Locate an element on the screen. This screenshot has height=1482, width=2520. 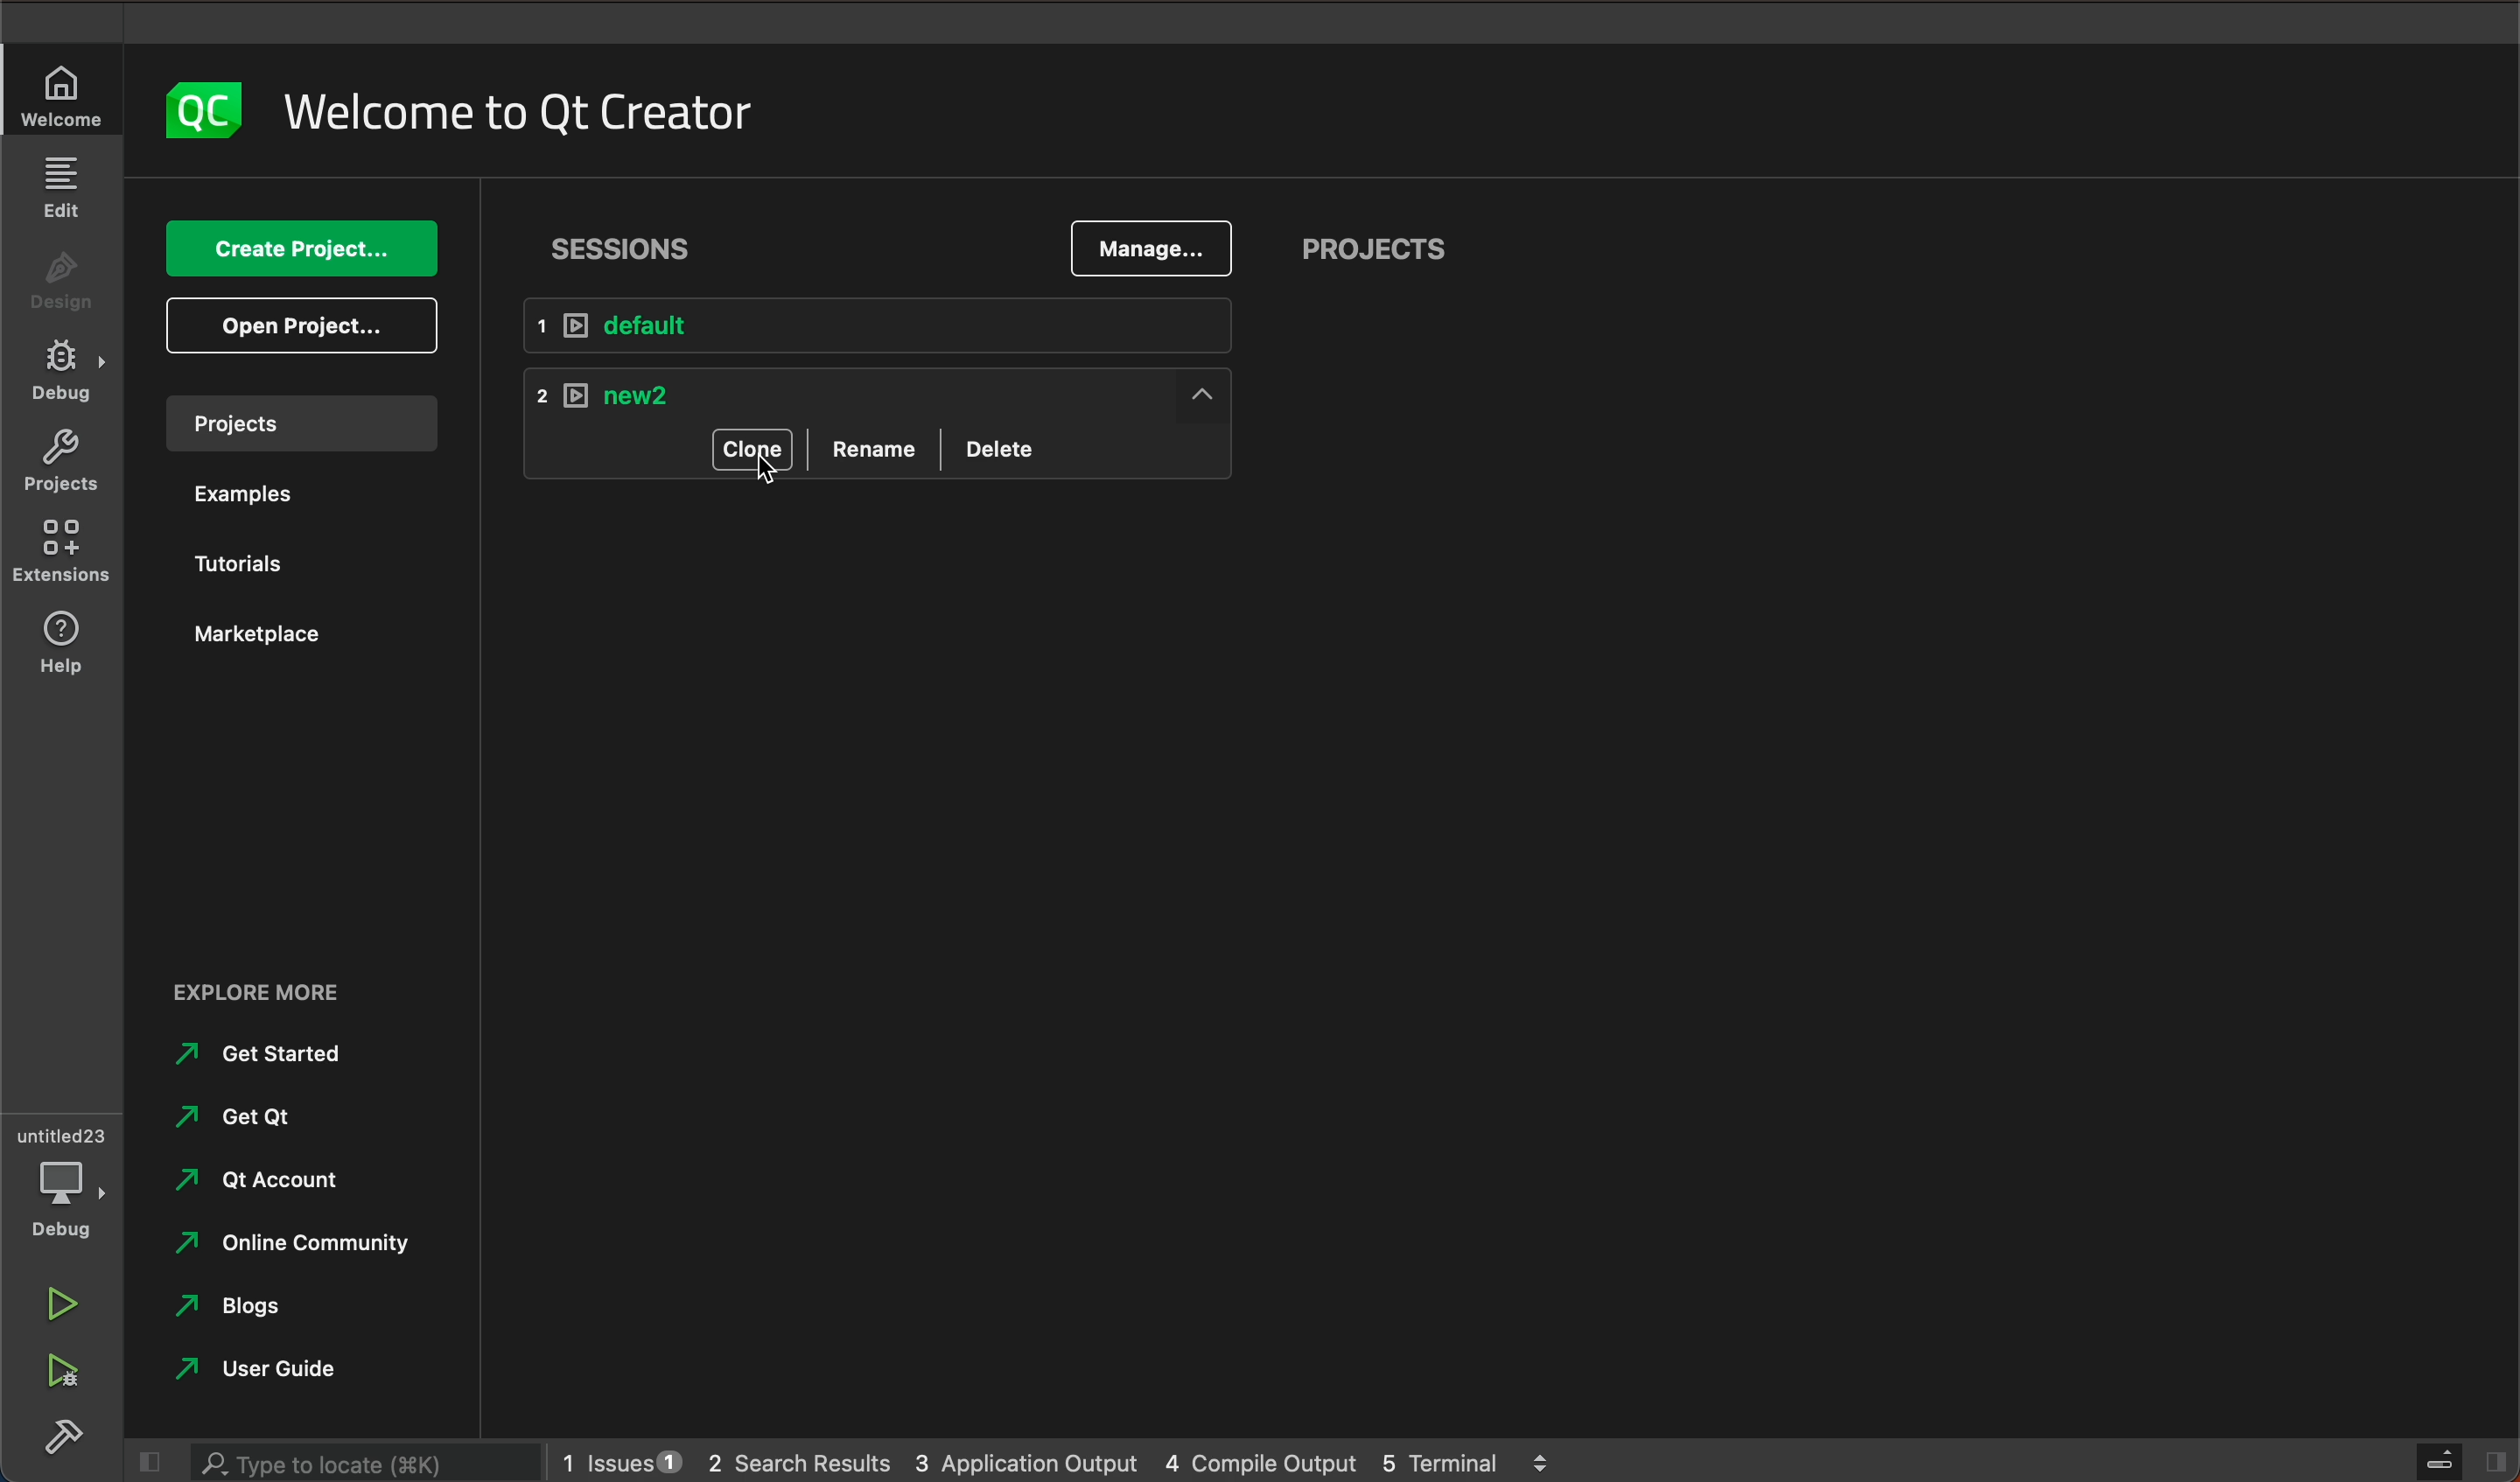
projects is located at coordinates (62, 463).